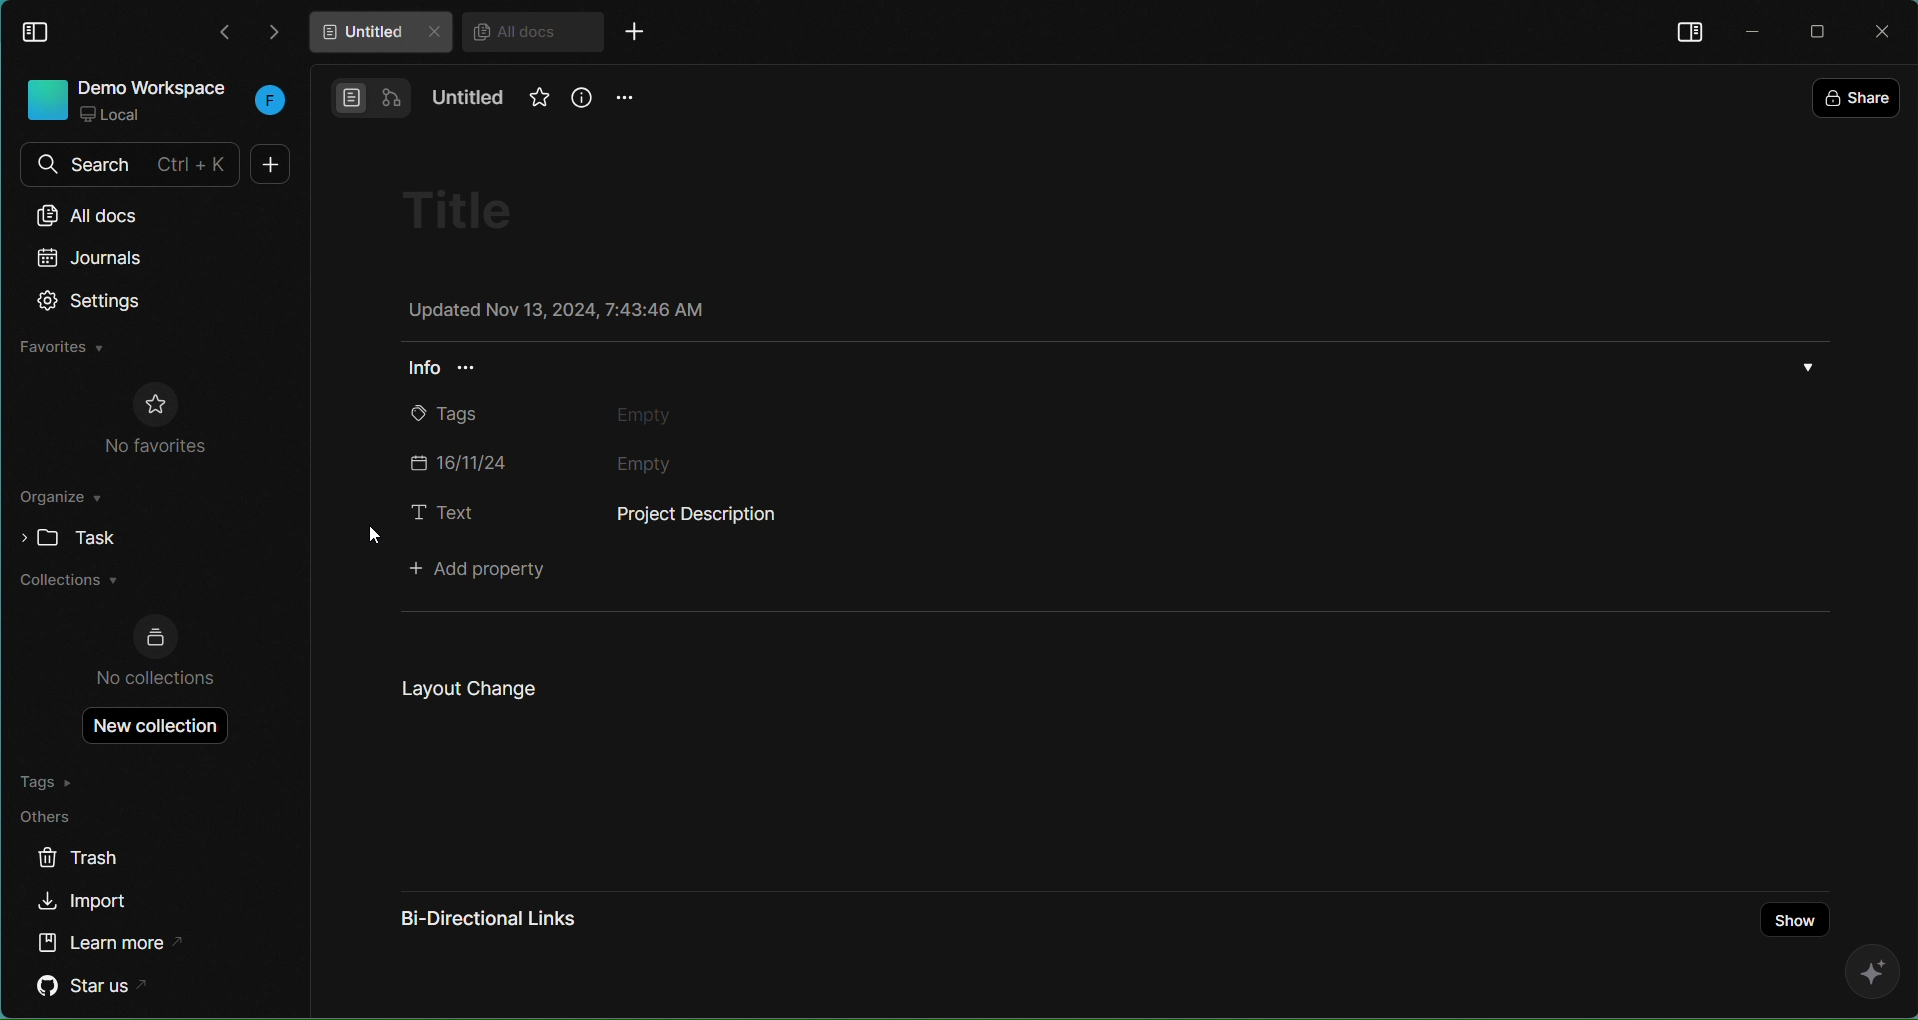 This screenshot has height=1020, width=1918. I want to click on Options, so click(1810, 366).